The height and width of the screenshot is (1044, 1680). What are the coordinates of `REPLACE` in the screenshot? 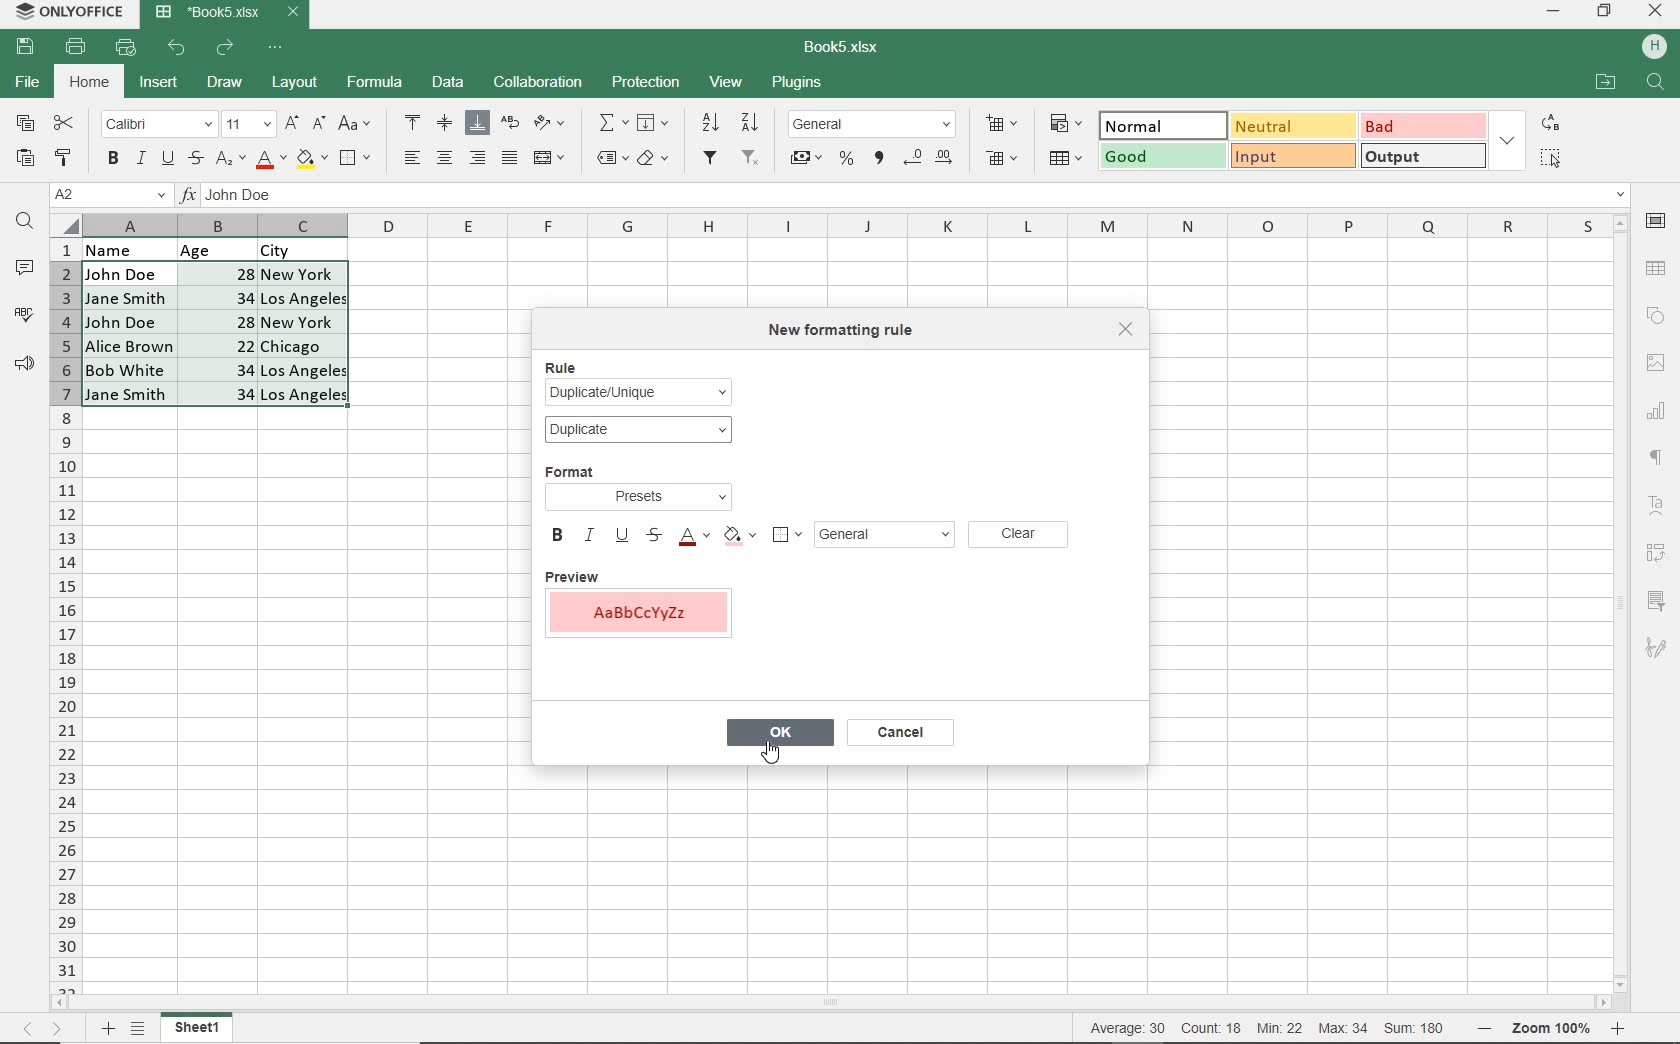 It's located at (1549, 122).